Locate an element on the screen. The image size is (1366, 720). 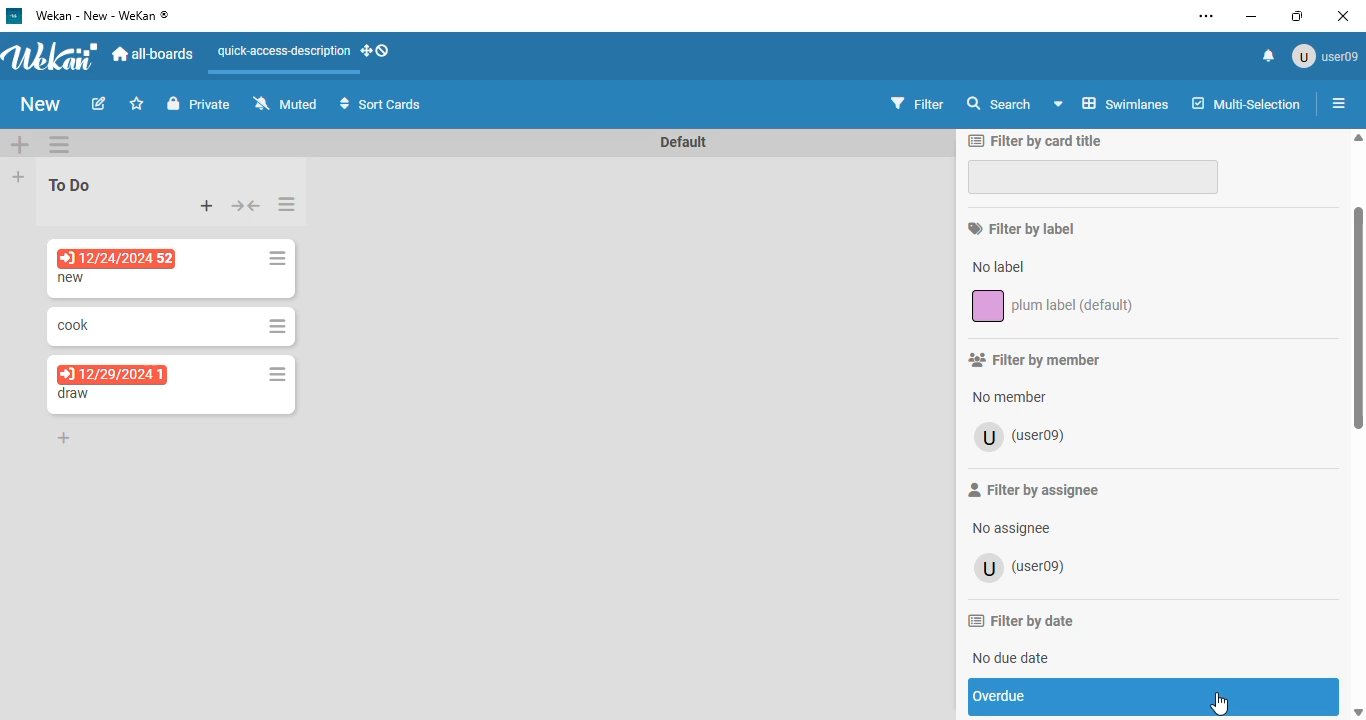
card name is located at coordinates (73, 325).